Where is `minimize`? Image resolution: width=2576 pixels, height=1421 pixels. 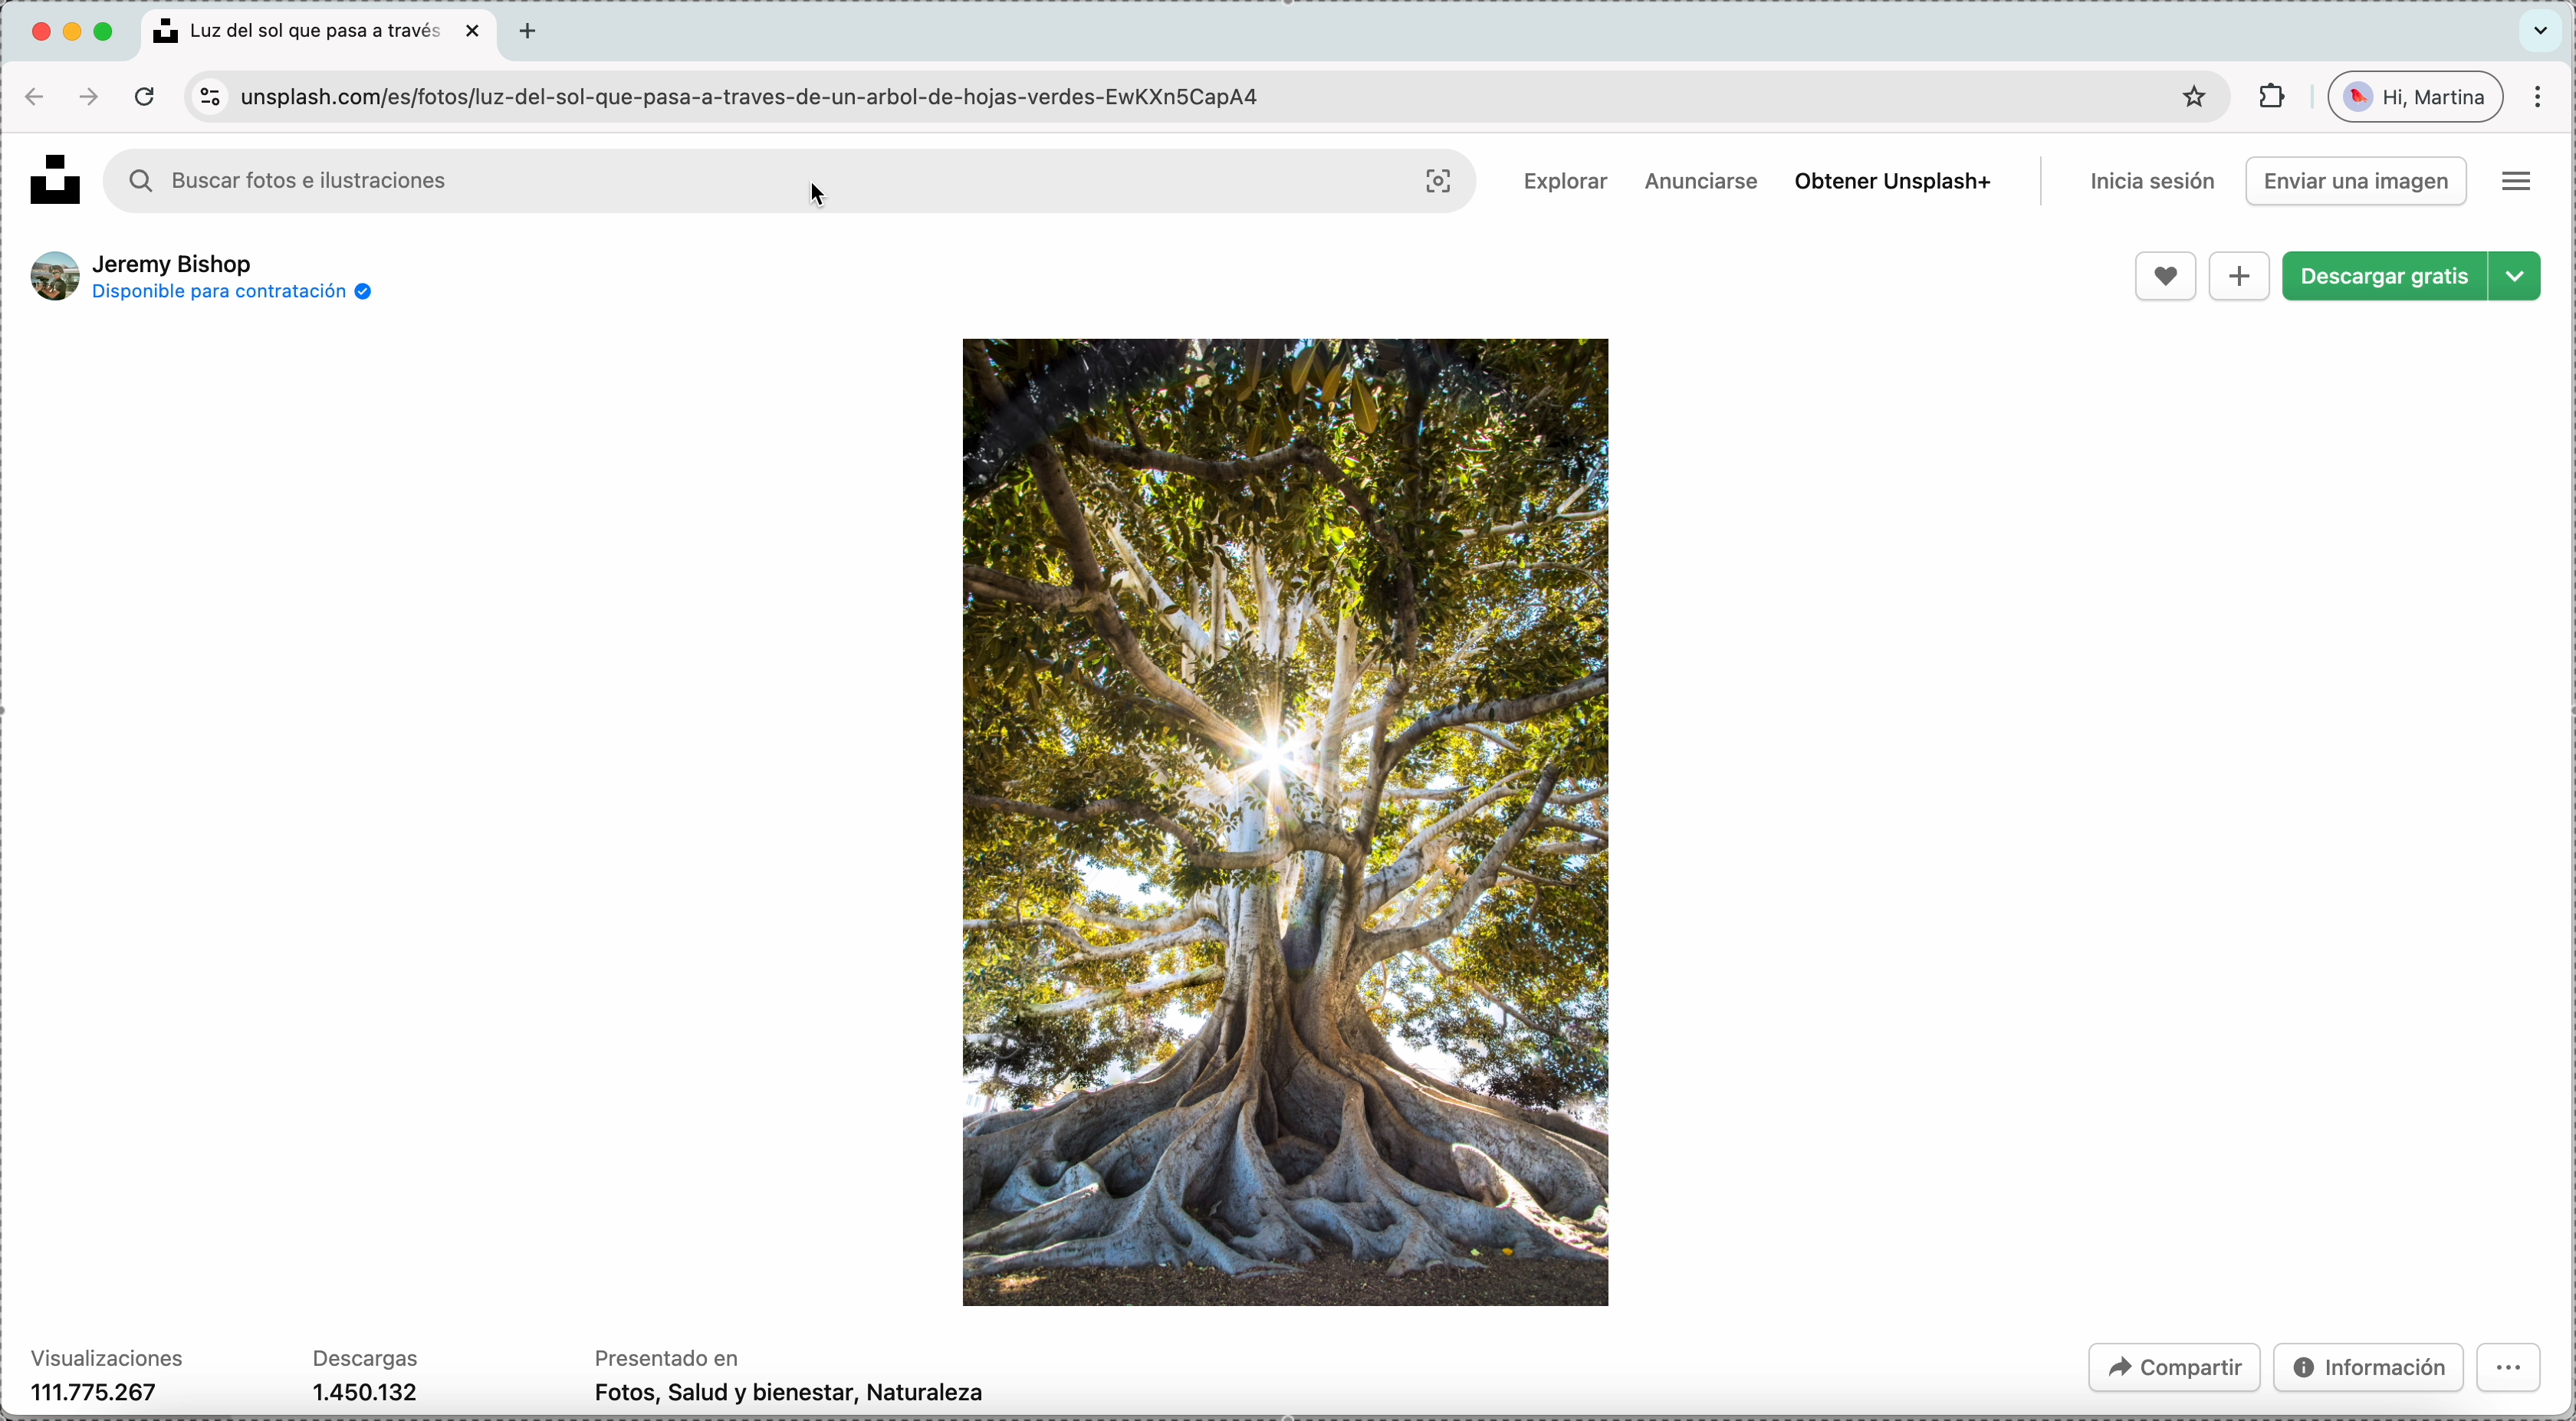 minimize is located at coordinates (76, 32).